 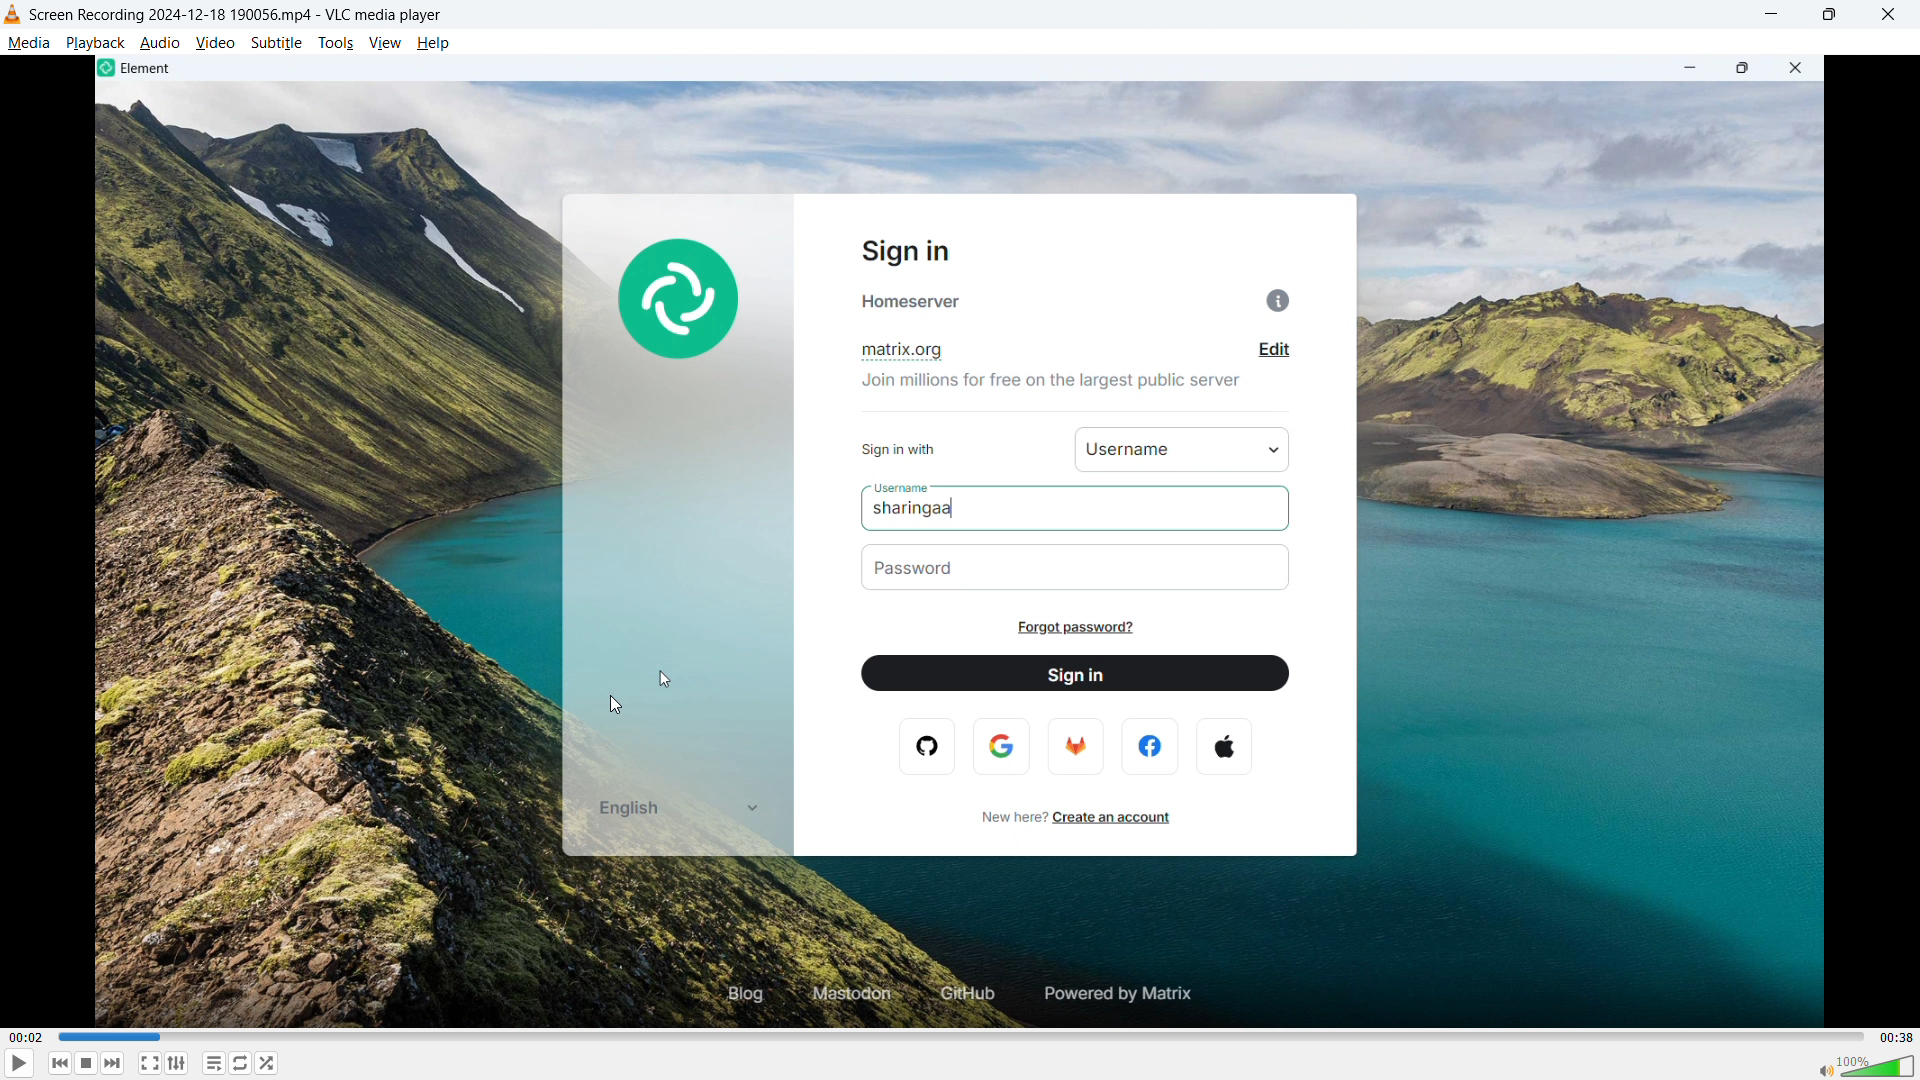 I want to click on Join millions for free on the largest public server, so click(x=1049, y=380).